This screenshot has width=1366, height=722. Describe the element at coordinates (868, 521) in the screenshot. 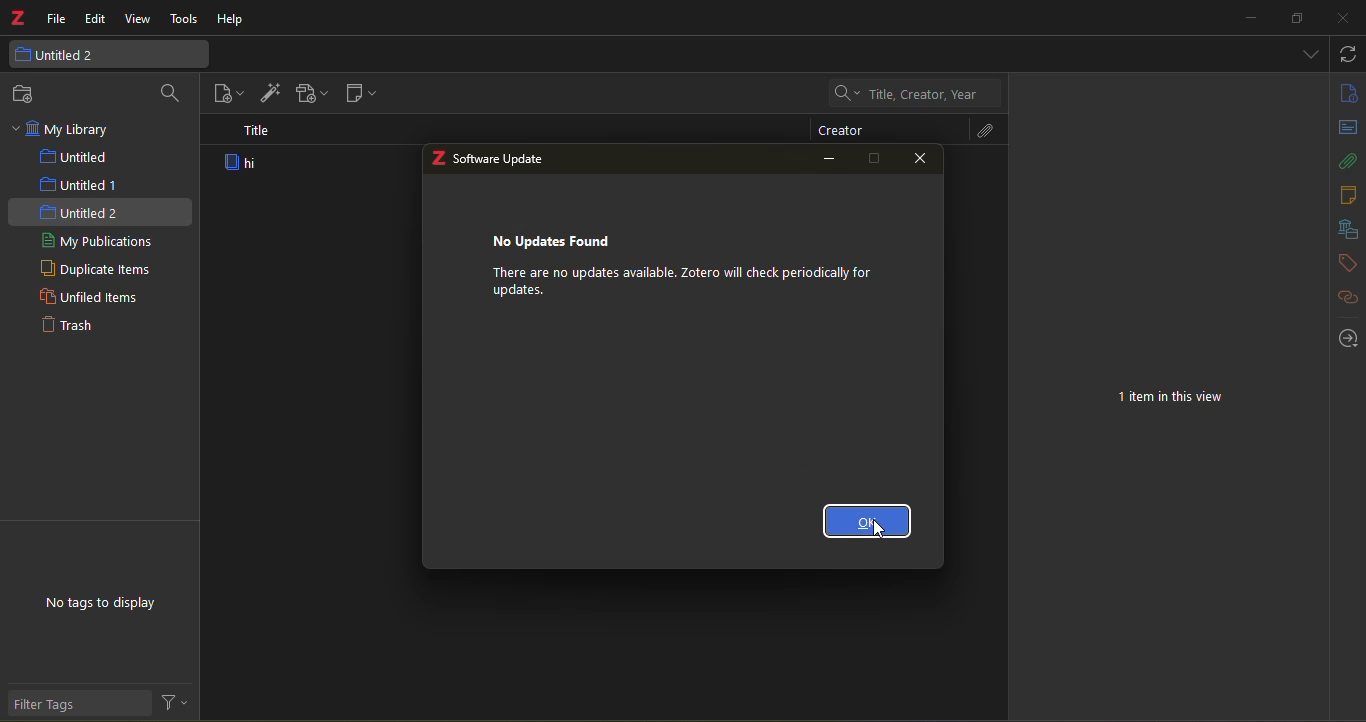

I see `ok` at that location.